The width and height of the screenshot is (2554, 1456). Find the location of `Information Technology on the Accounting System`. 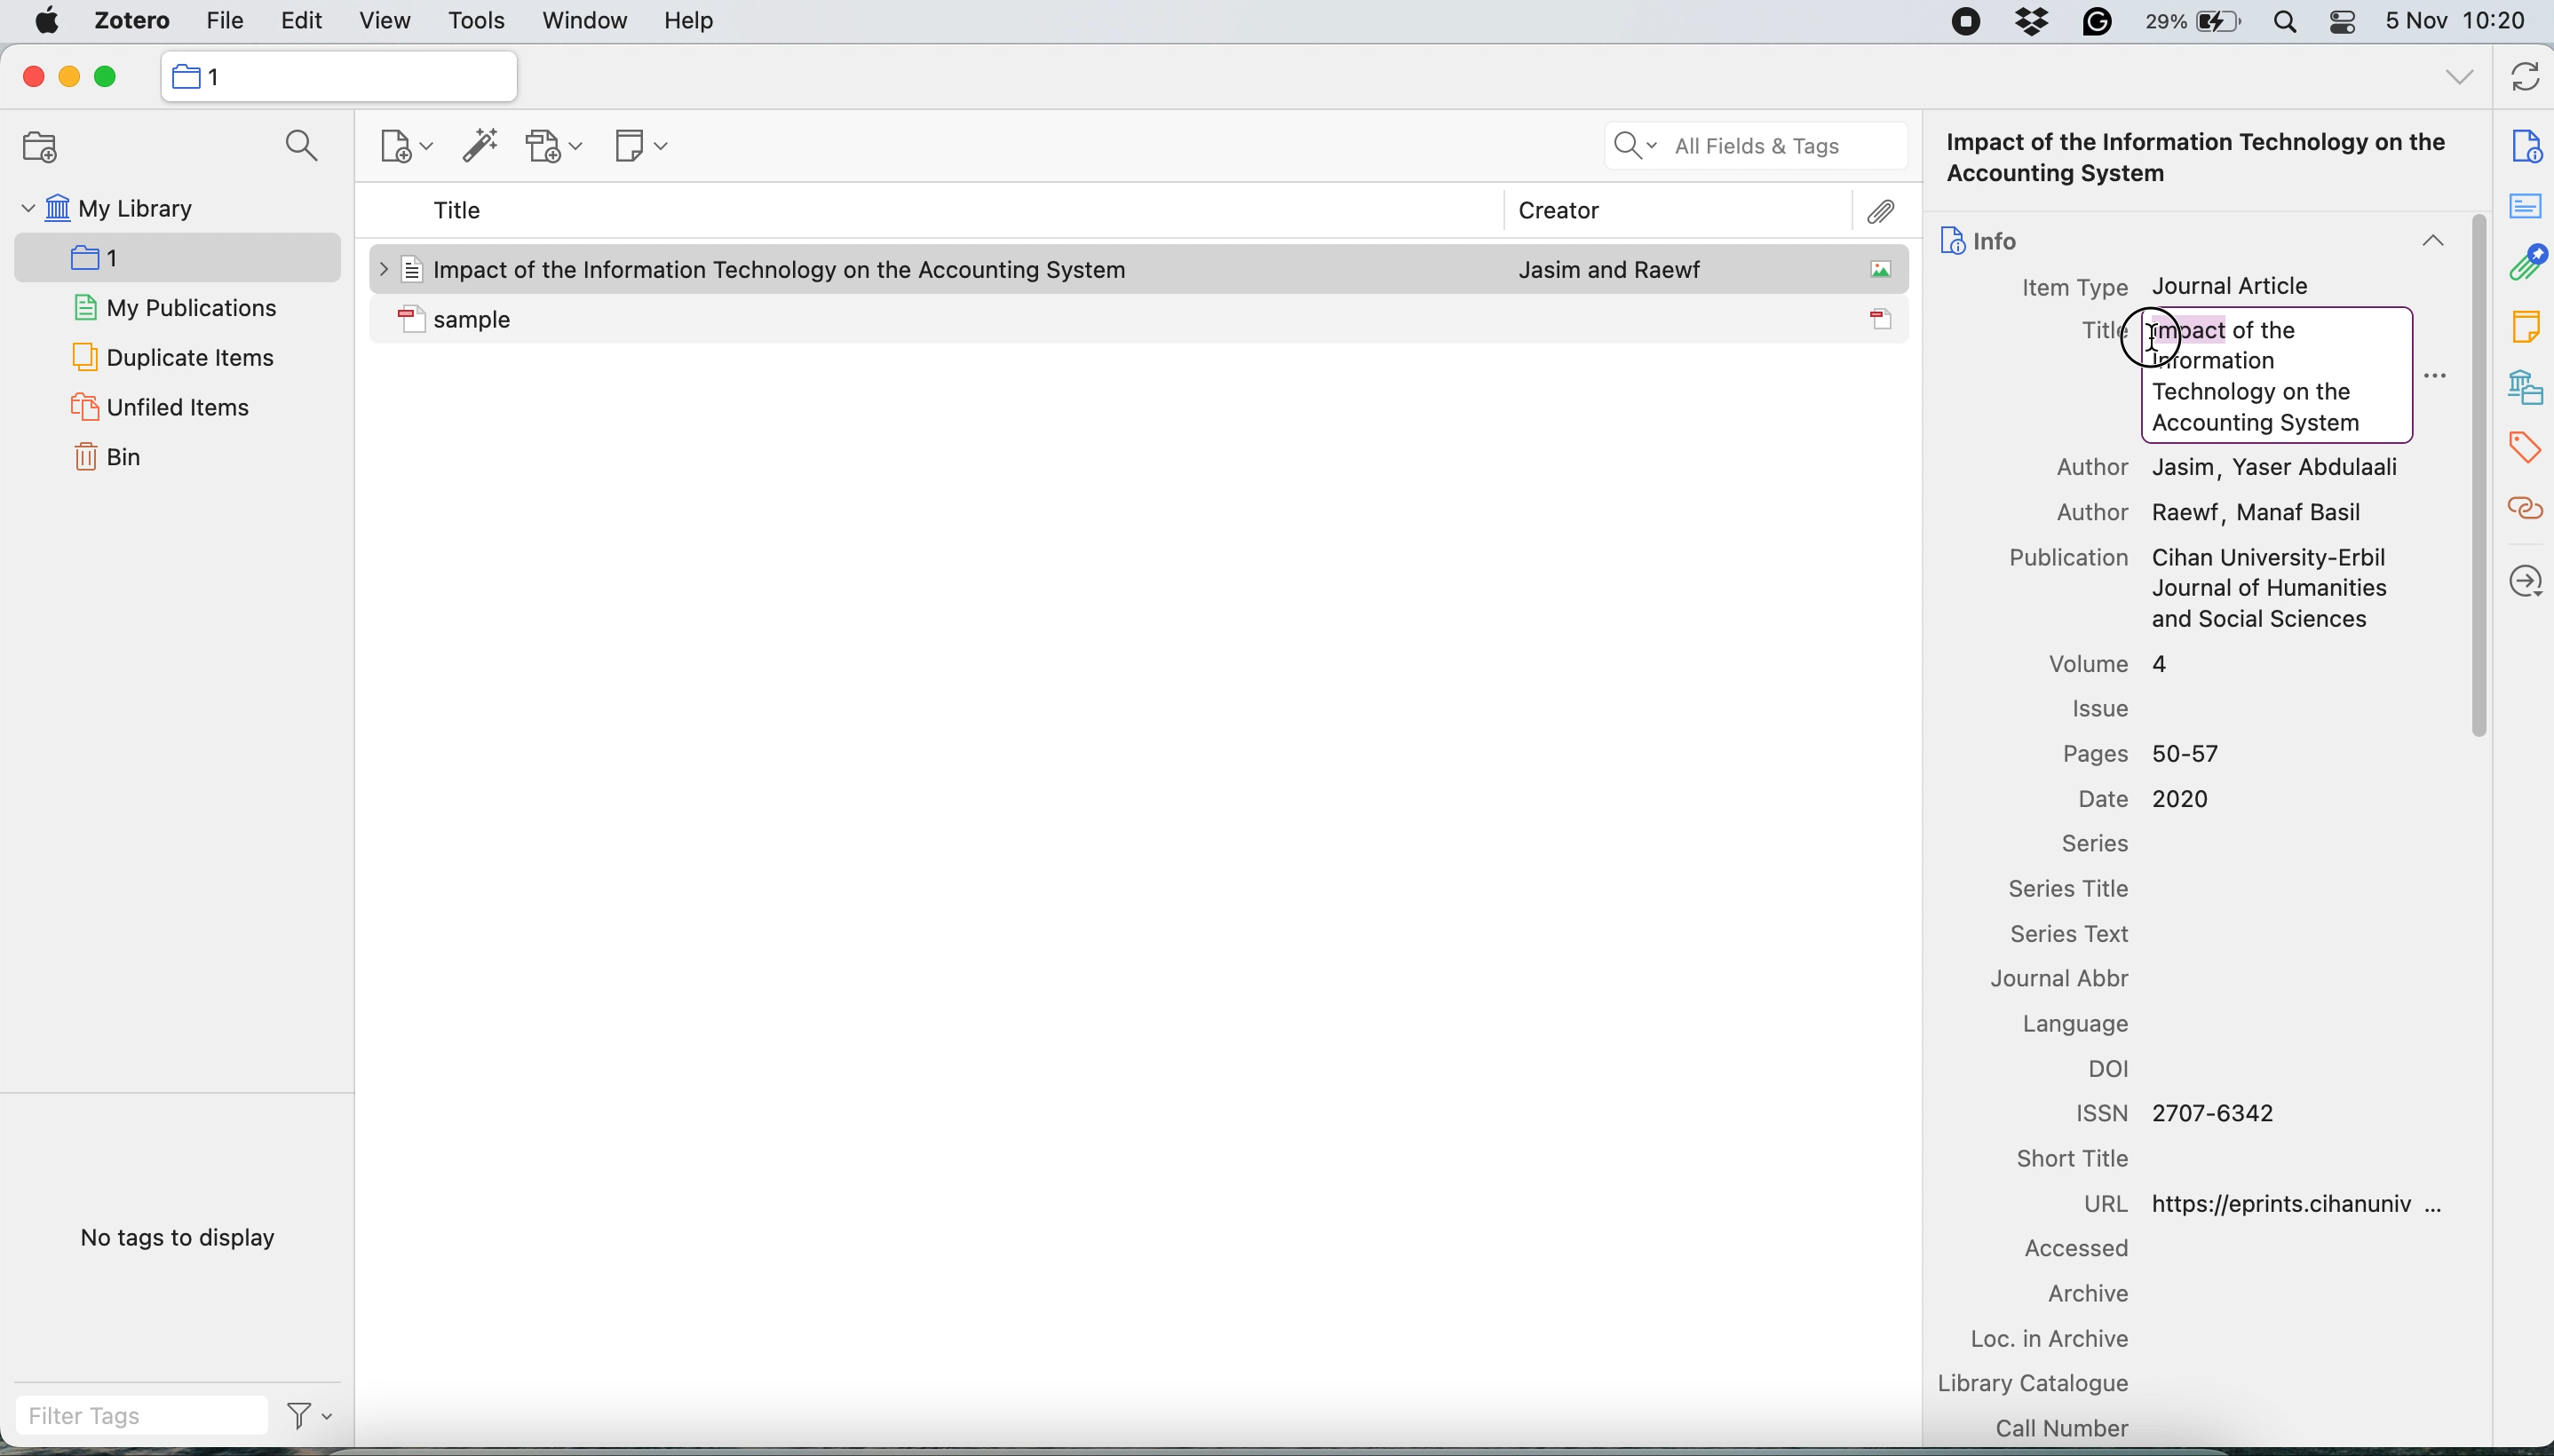

Information Technology on the Accounting System is located at coordinates (2262, 396).